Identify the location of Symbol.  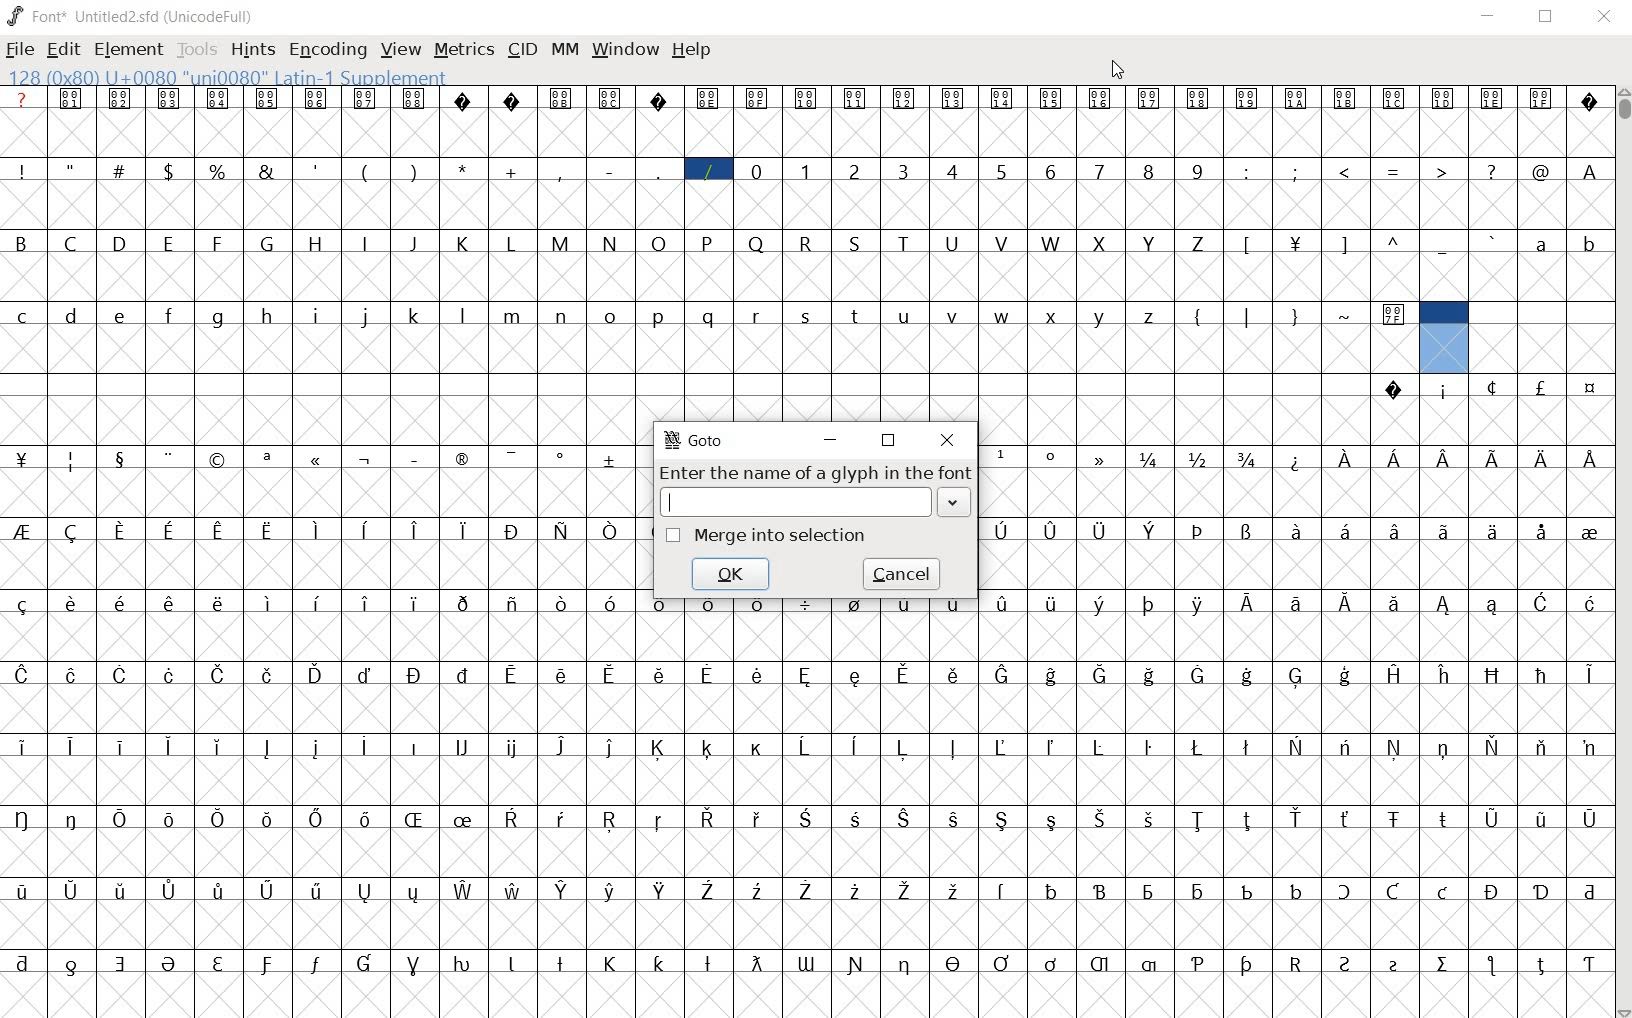
(171, 604).